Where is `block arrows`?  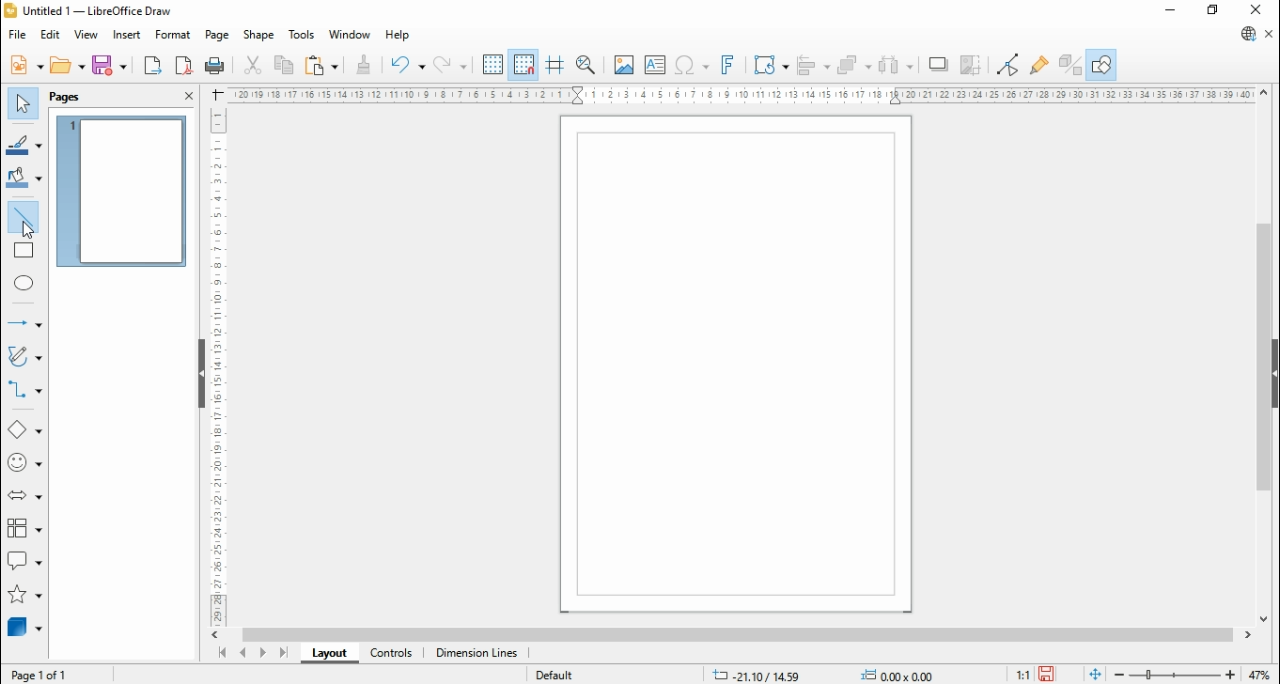 block arrows is located at coordinates (24, 496).